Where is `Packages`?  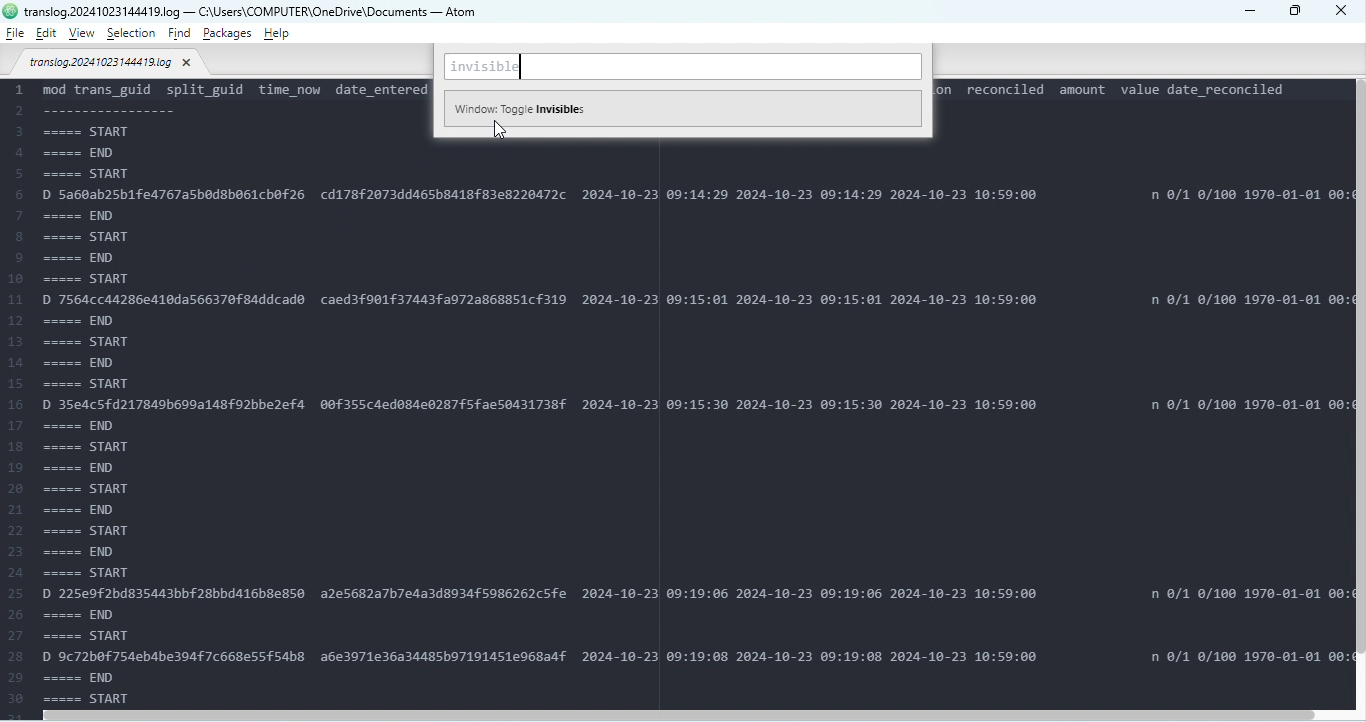
Packages is located at coordinates (229, 33).